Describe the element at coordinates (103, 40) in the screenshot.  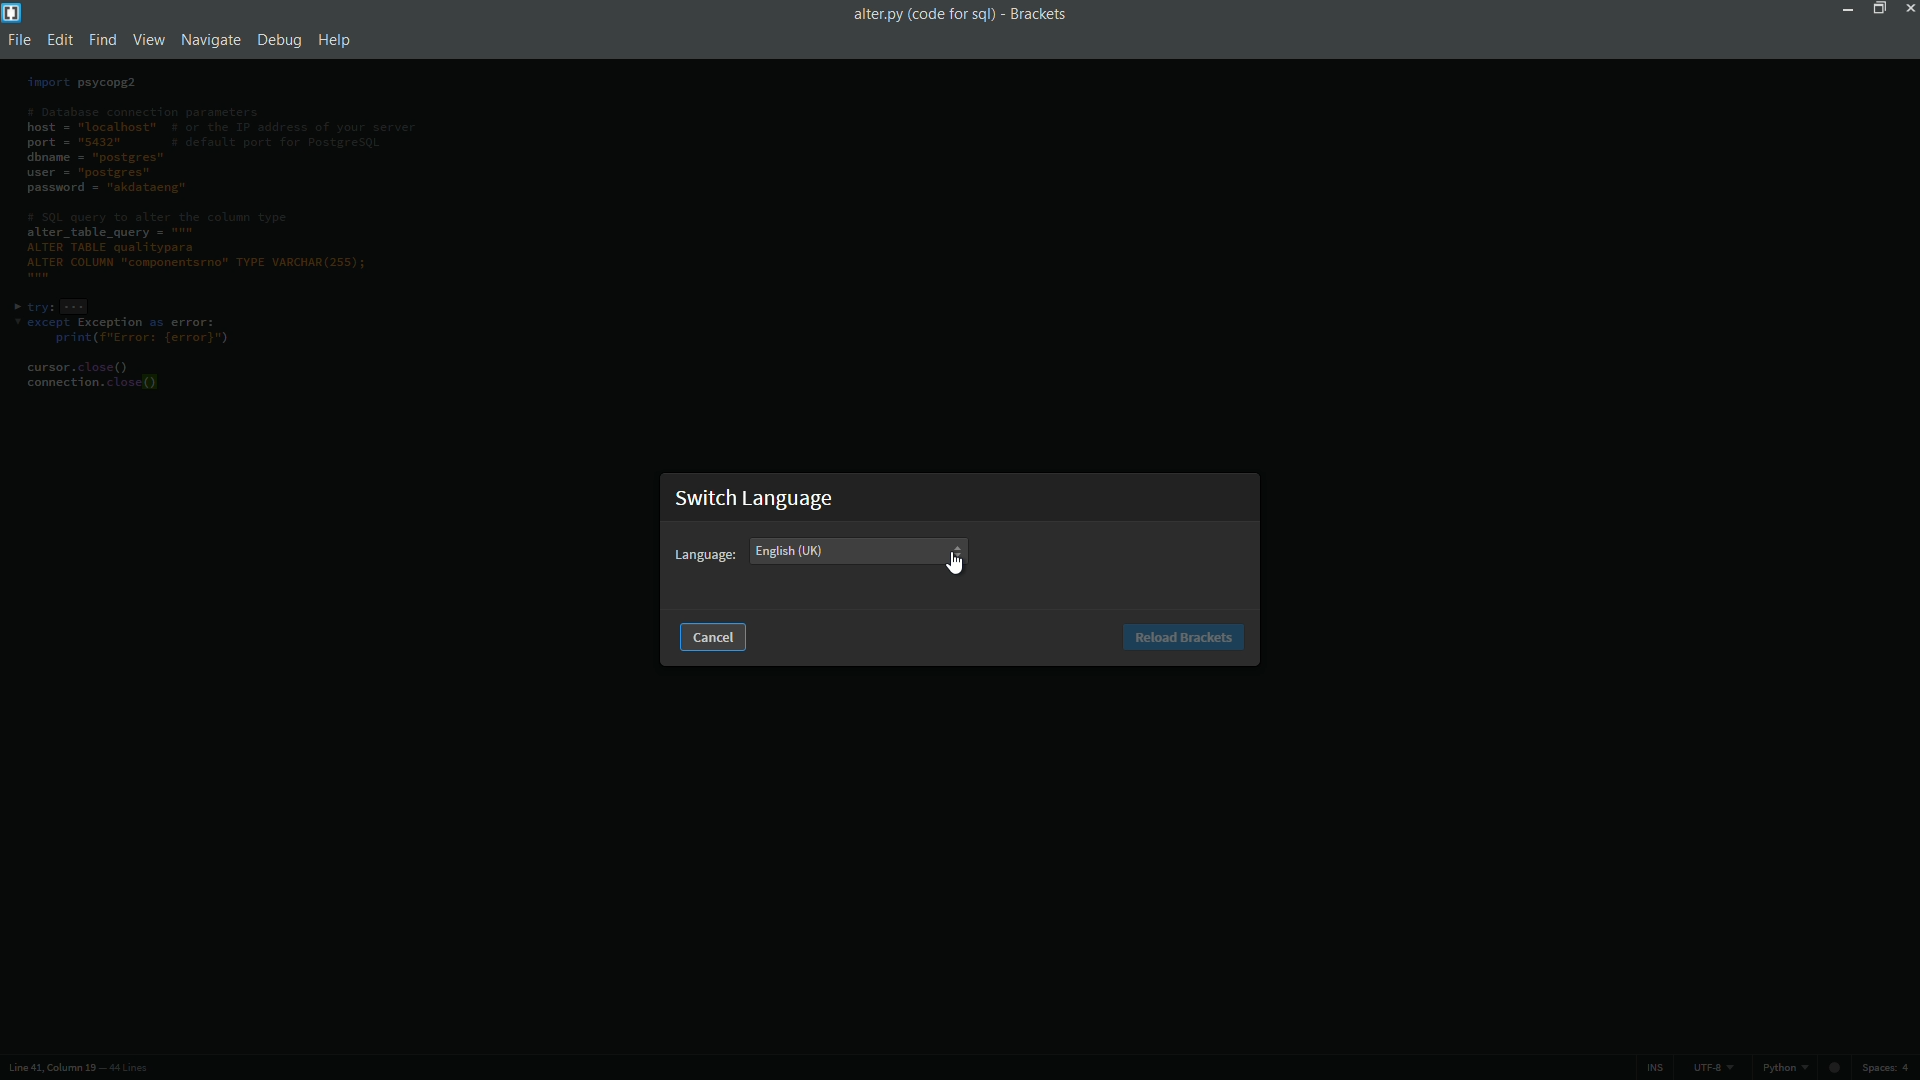
I see `find menu` at that location.